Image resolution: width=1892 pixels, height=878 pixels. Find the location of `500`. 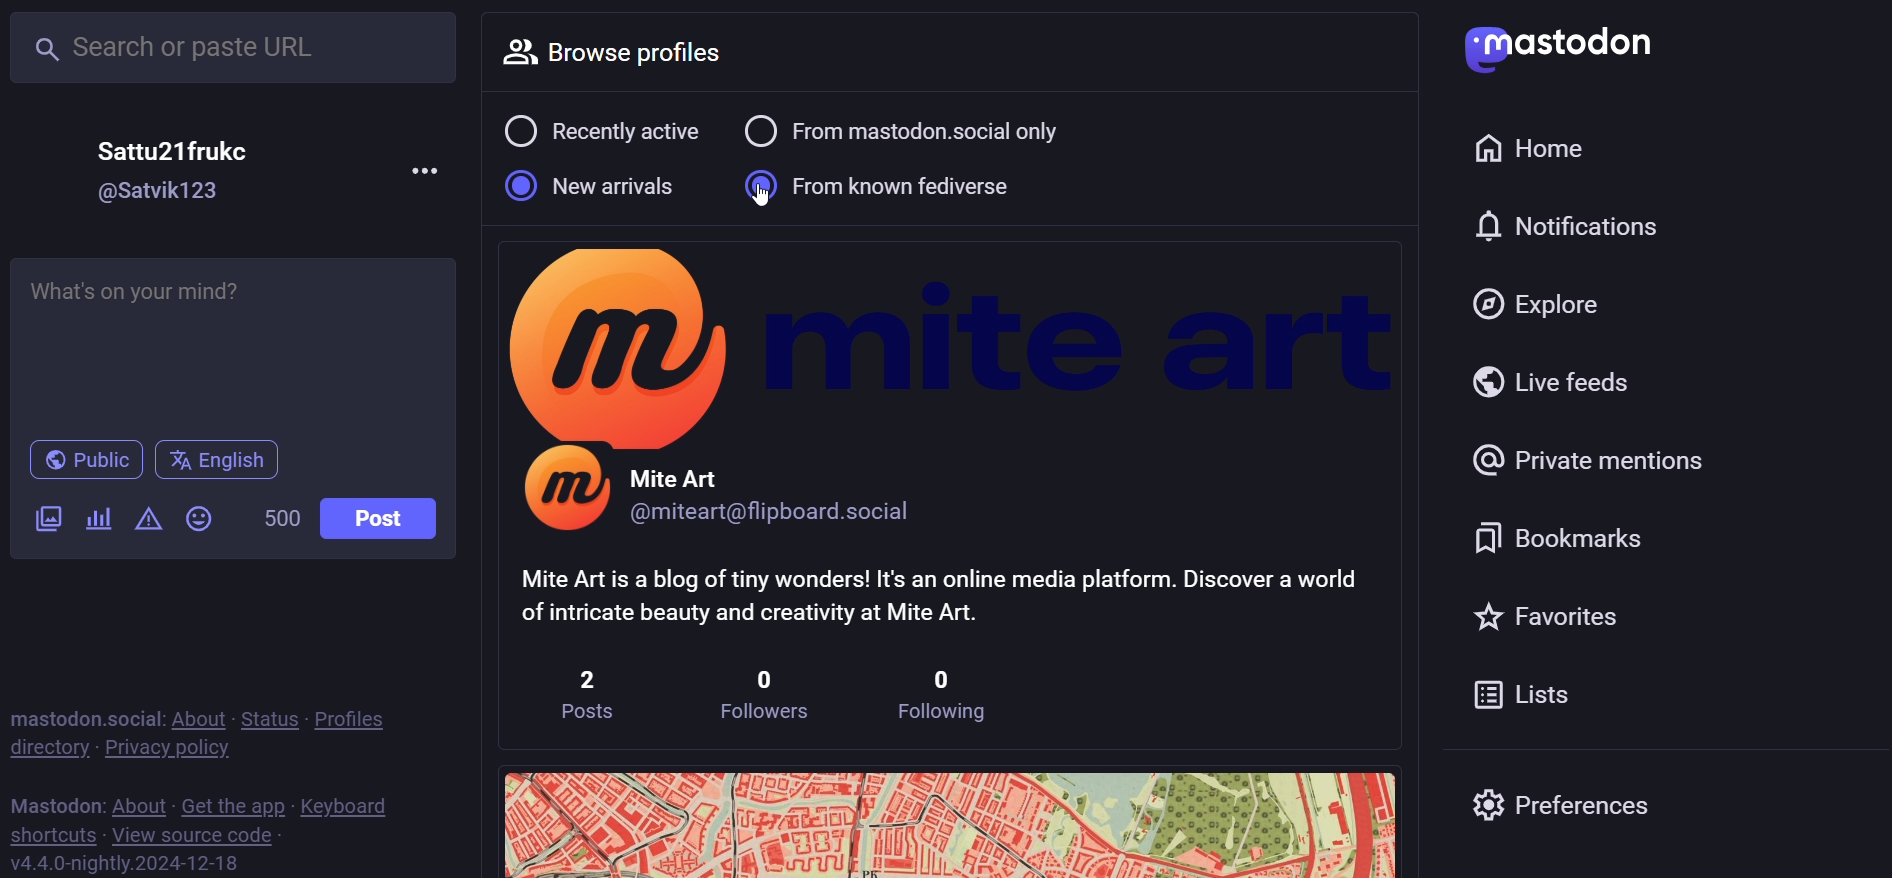

500 is located at coordinates (280, 517).